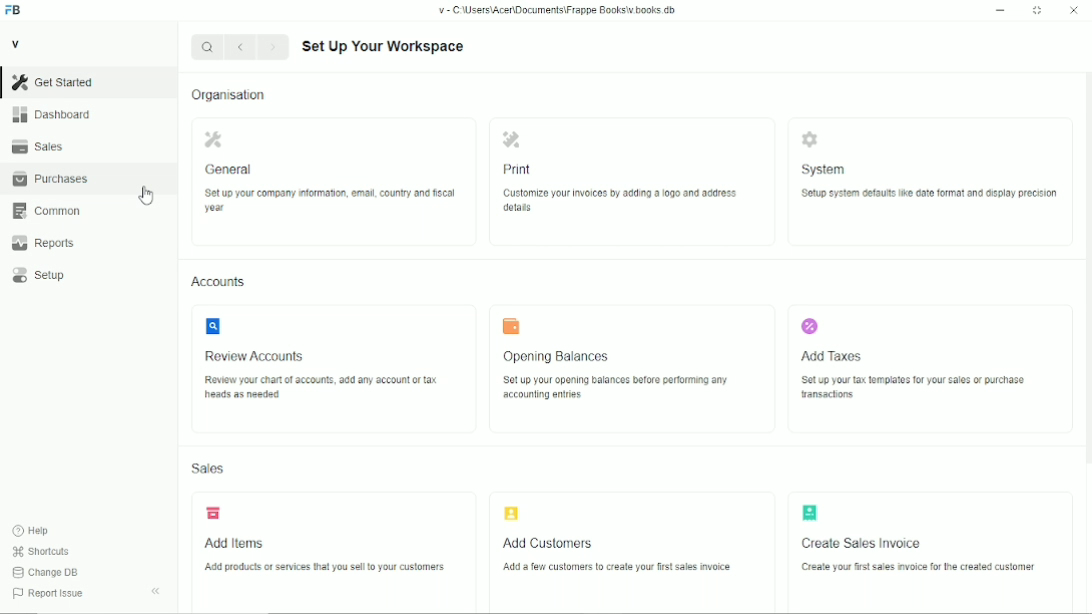  What do you see at coordinates (50, 146) in the screenshot?
I see `Sales` at bounding box center [50, 146].